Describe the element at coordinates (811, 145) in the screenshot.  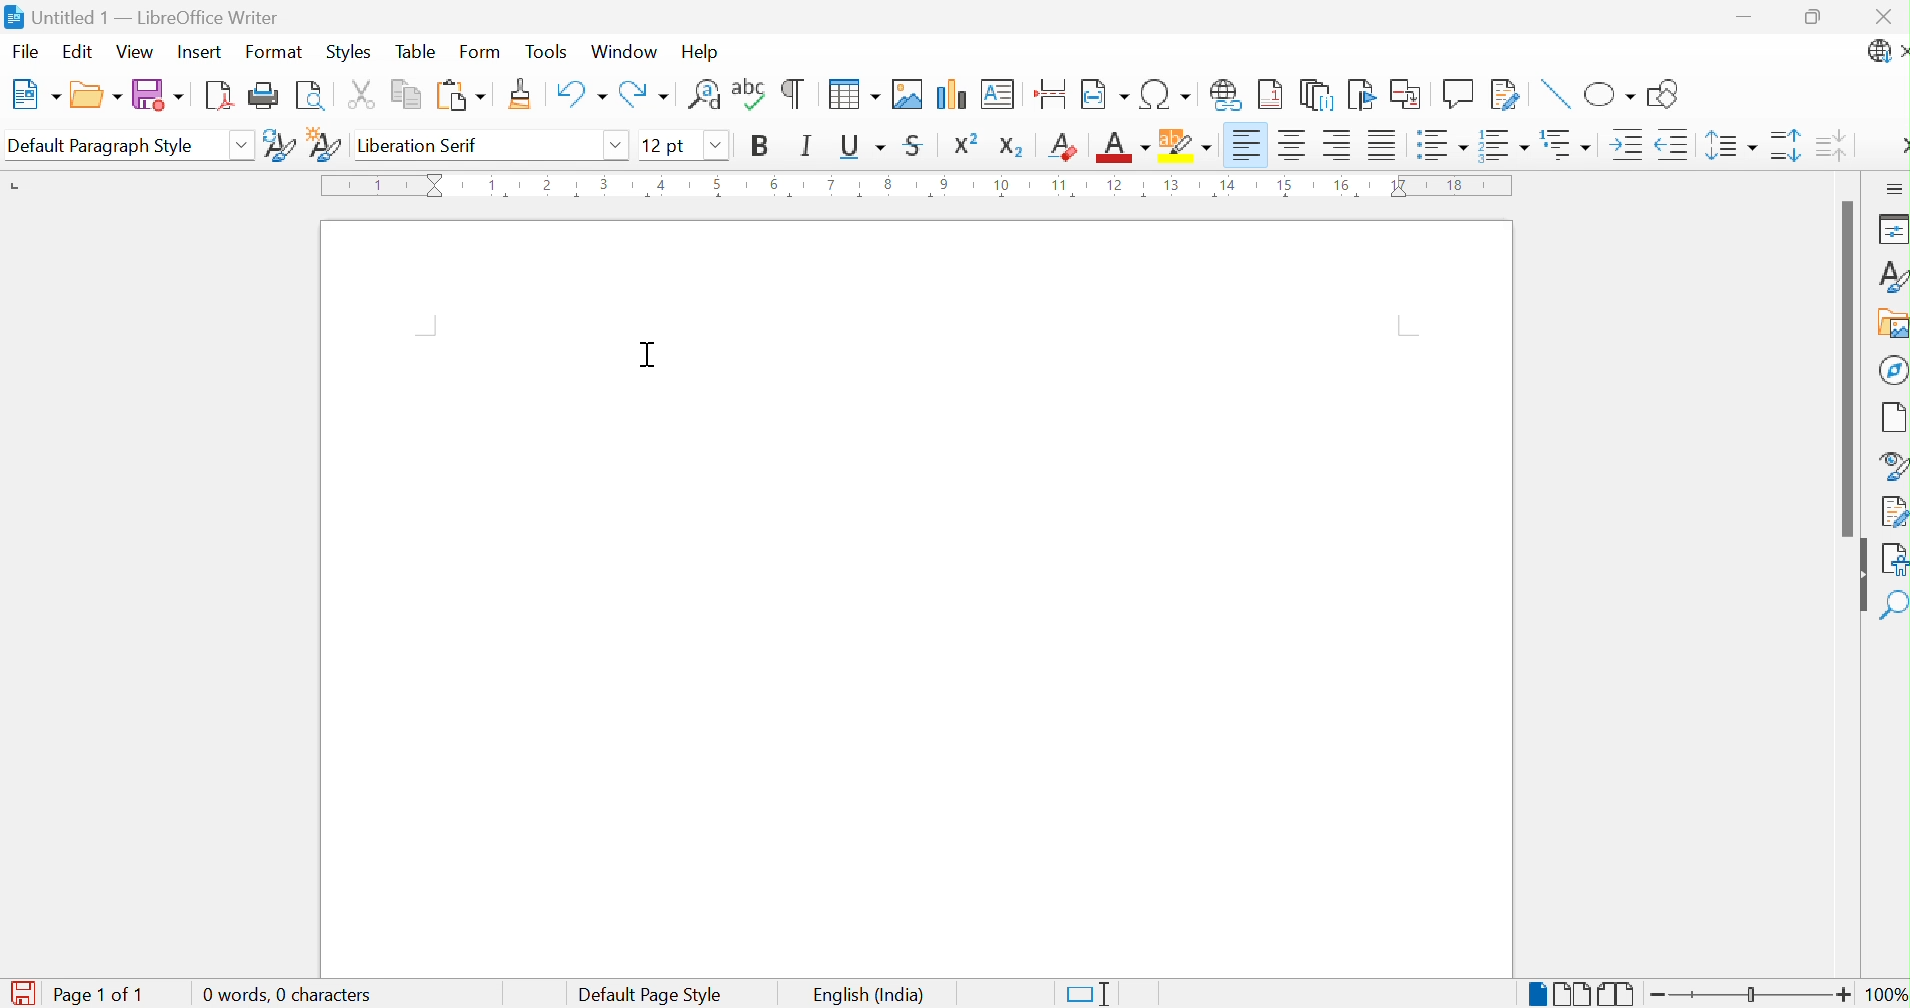
I see `Italic` at that location.